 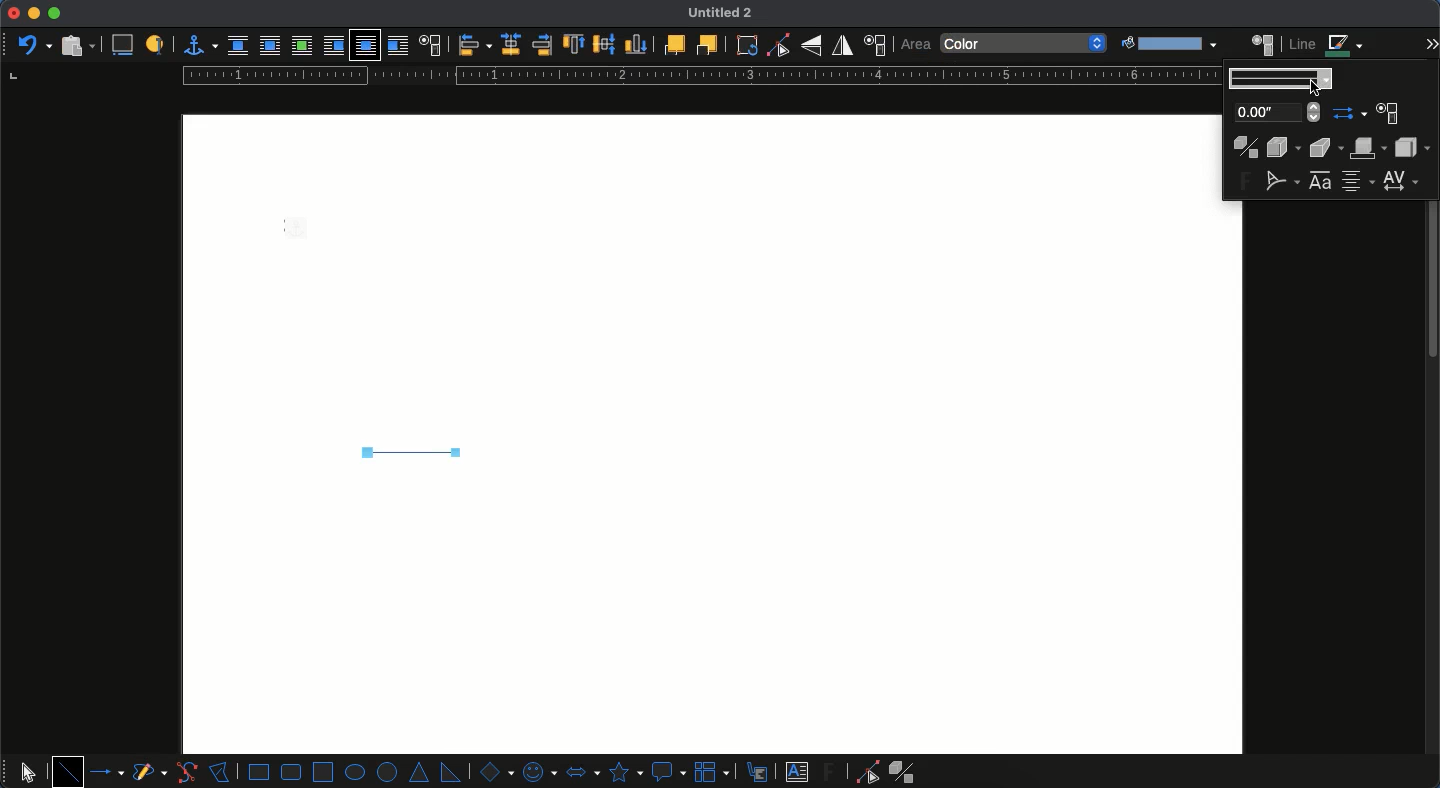 What do you see at coordinates (811, 45) in the screenshot?
I see `flip vertically` at bounding box center [811, 45].